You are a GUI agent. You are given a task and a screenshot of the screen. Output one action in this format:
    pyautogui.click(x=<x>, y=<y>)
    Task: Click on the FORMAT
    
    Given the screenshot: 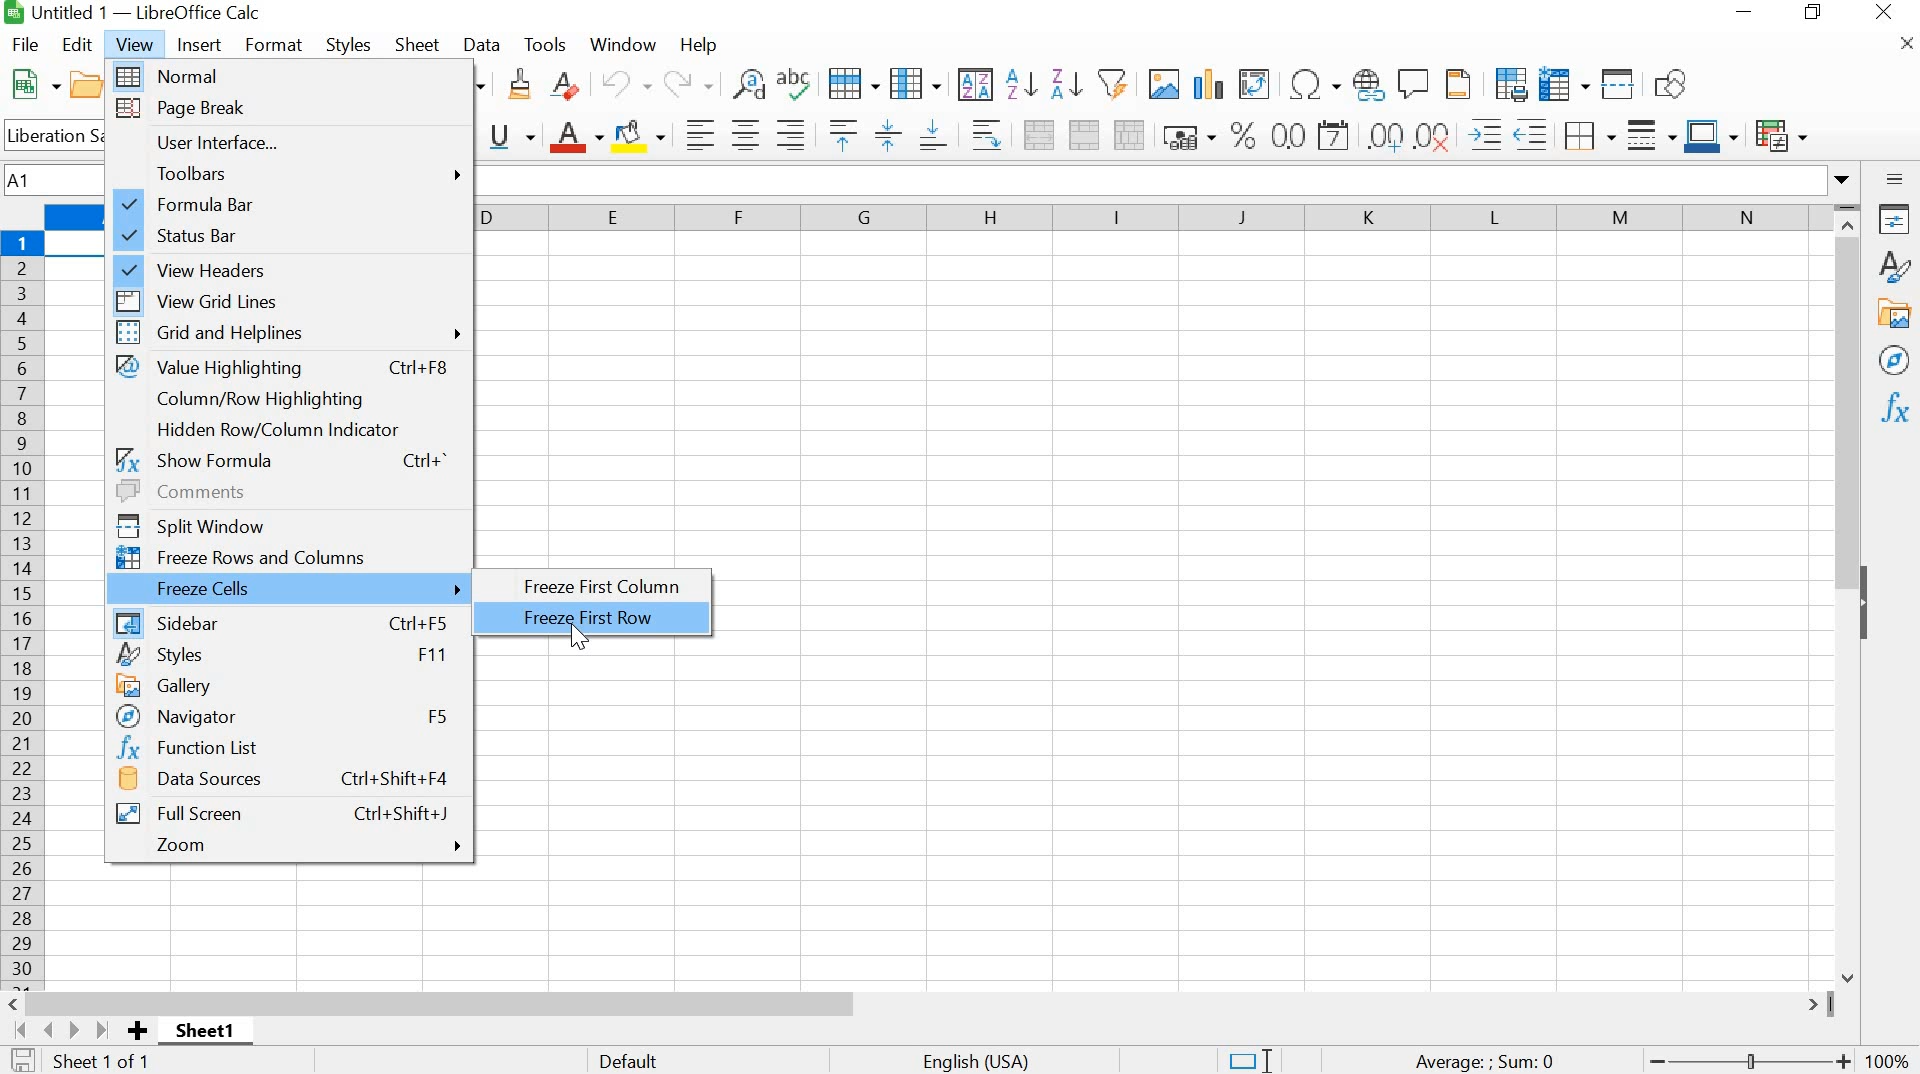 What is the action you would take?
    pyautogui.click(x=275, y=44)
    